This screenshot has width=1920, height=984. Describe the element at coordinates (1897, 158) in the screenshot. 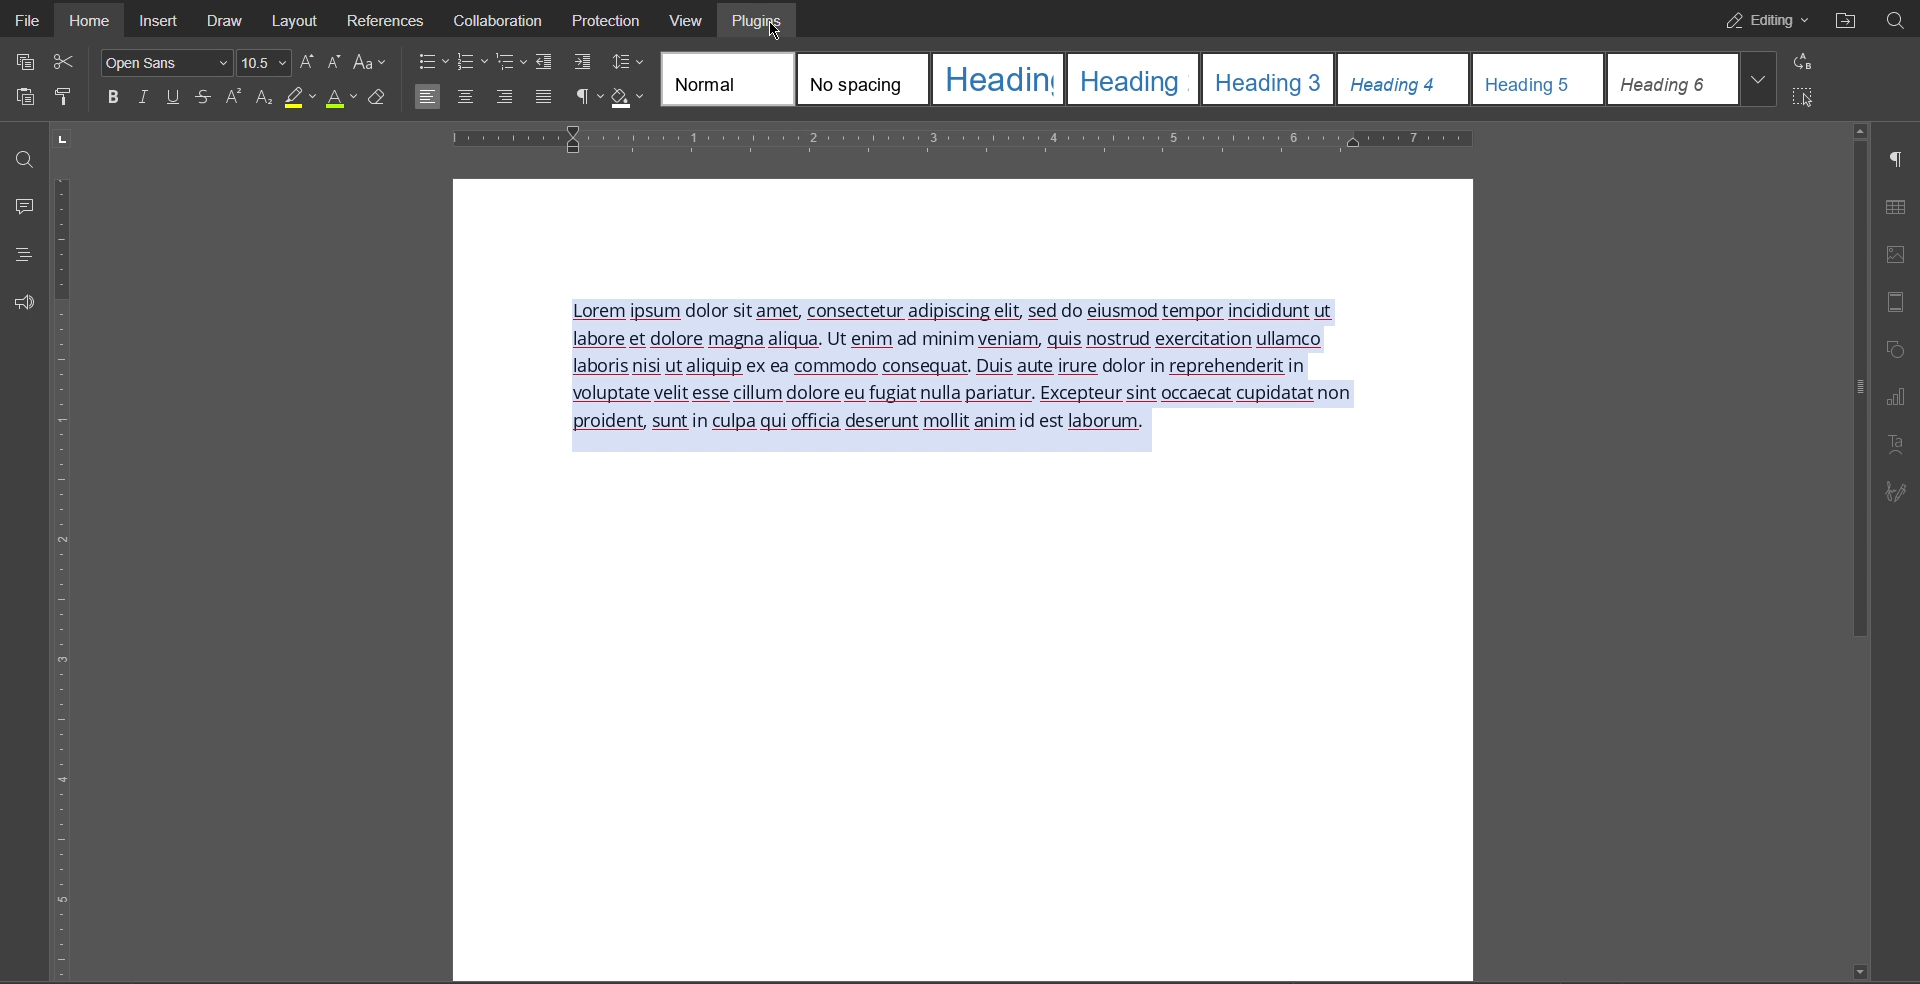

I see `Paragraph Settings` at that location.